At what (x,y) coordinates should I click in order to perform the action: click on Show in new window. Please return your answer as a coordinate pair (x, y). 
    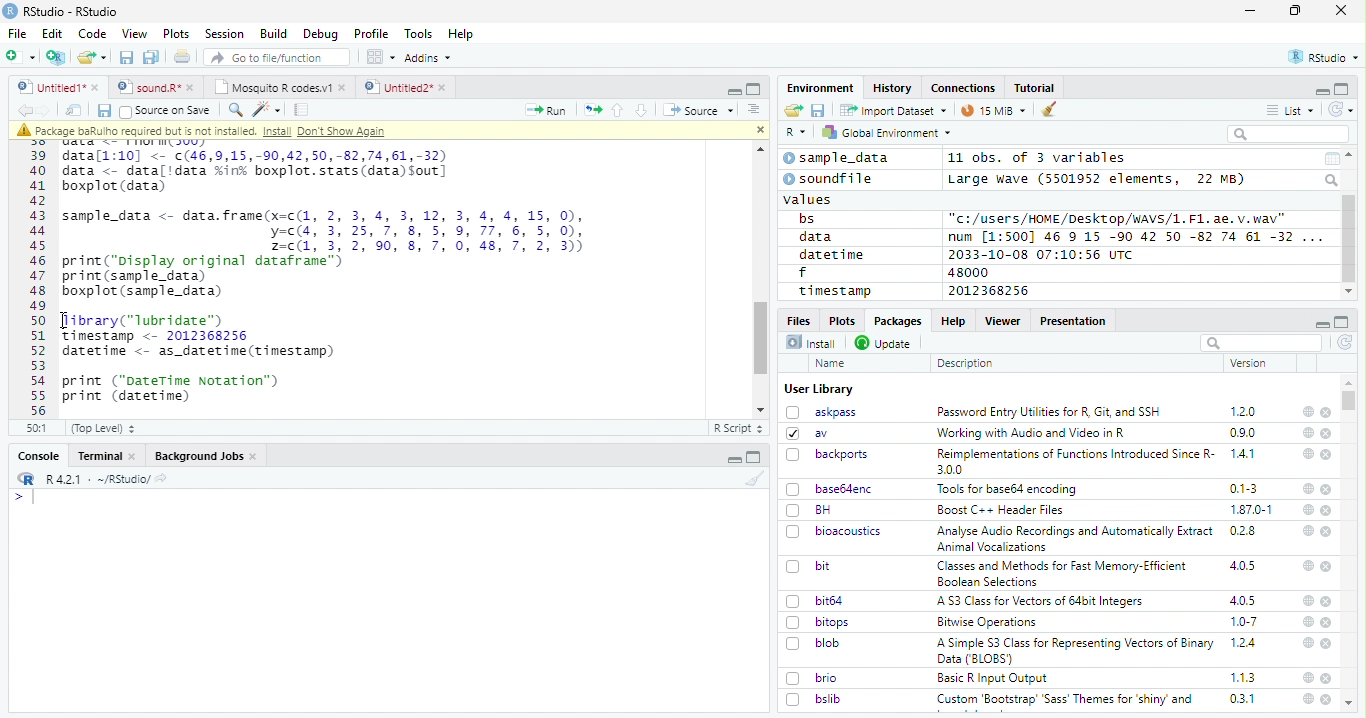
    Looking at the image, I should click on (76, 110).